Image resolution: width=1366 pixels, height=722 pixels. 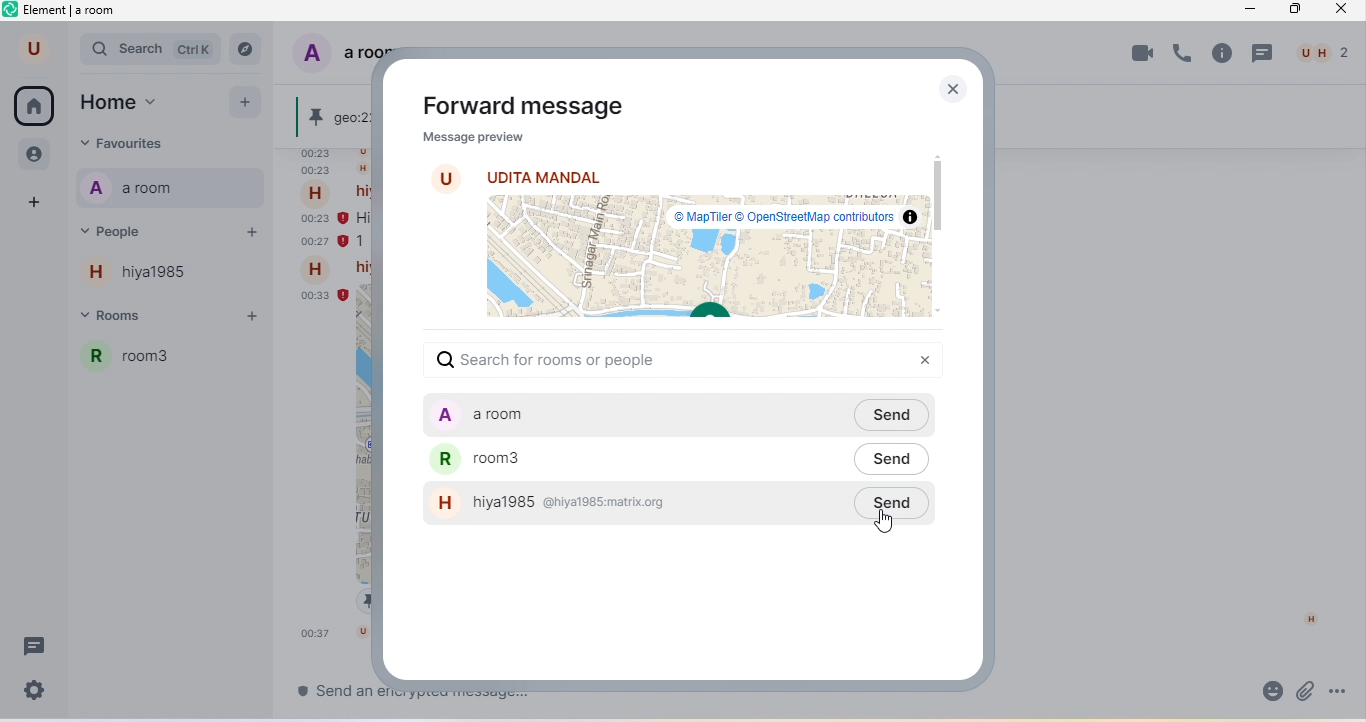 I want to click on vertical scroll bar, so click(x=1353, y=539).